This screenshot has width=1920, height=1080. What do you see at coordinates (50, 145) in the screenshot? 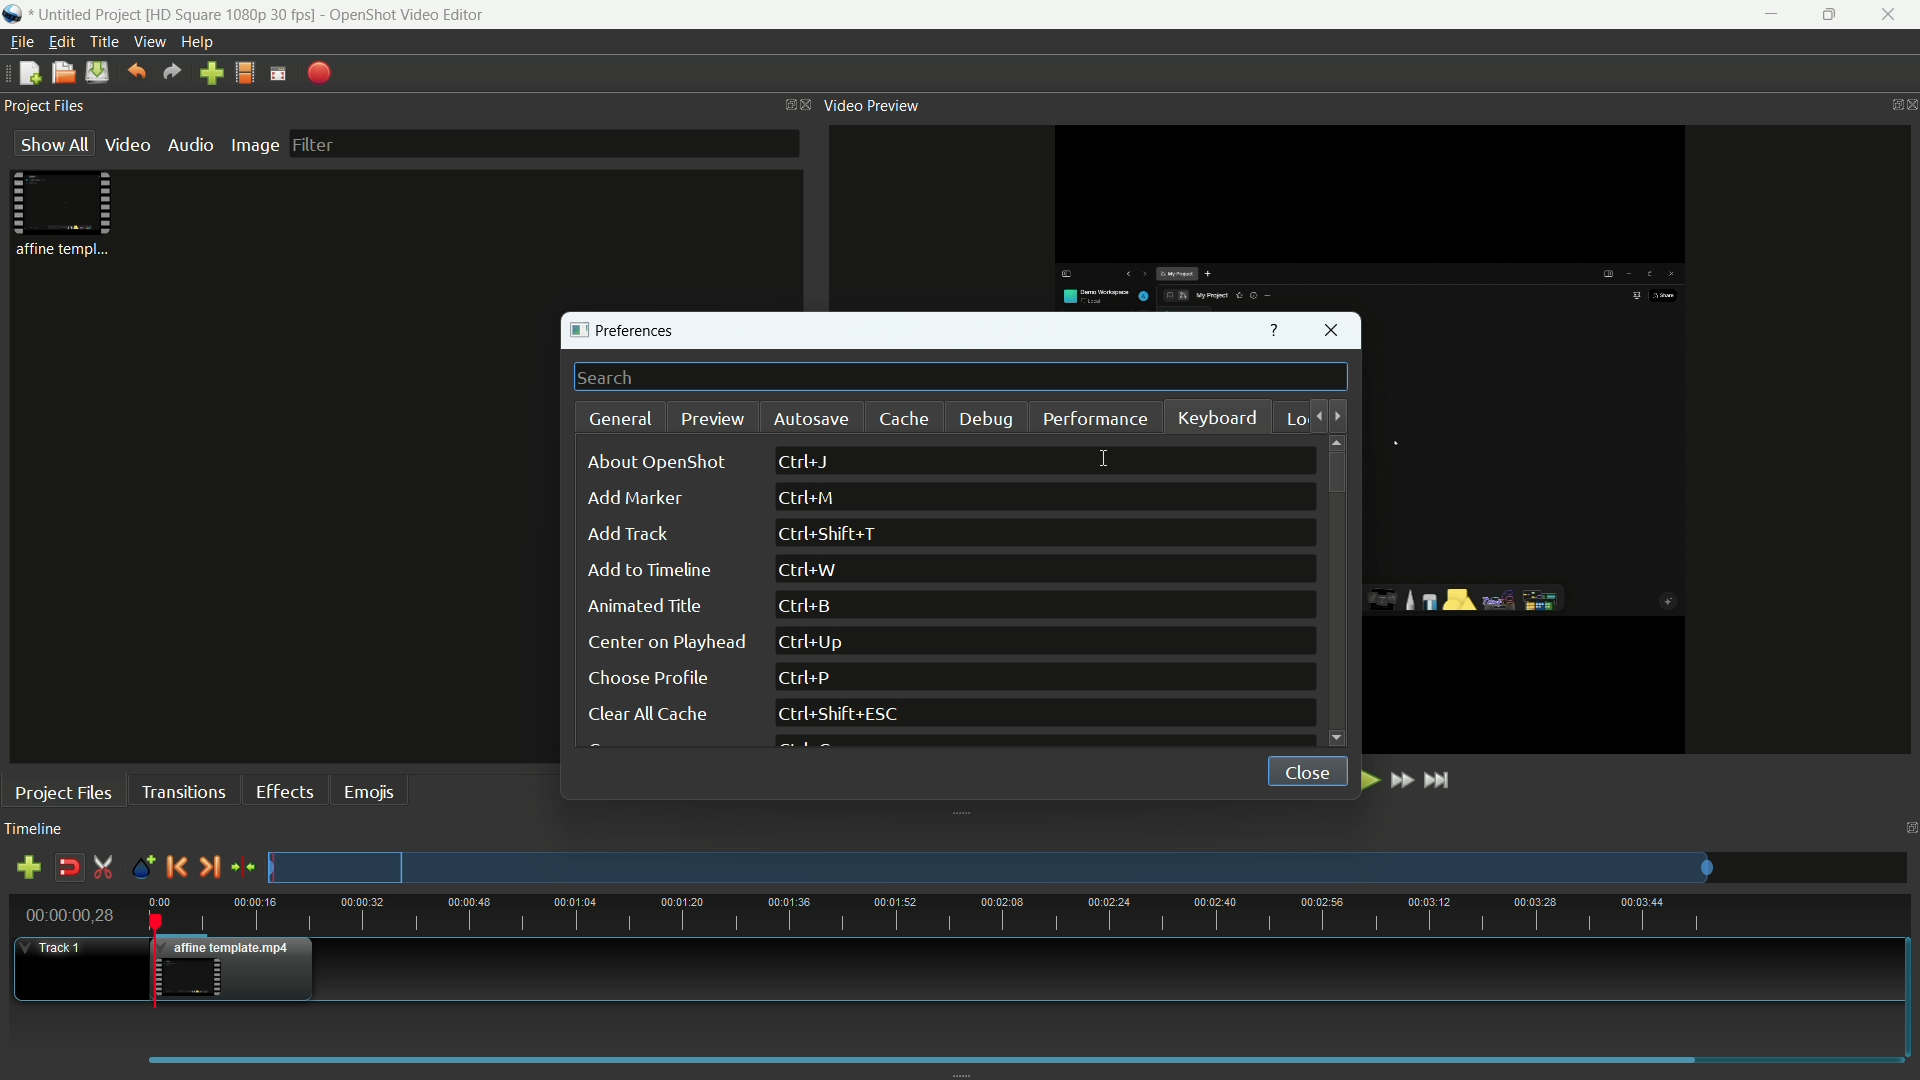
I see `show all` at bounding box center [50, 145].